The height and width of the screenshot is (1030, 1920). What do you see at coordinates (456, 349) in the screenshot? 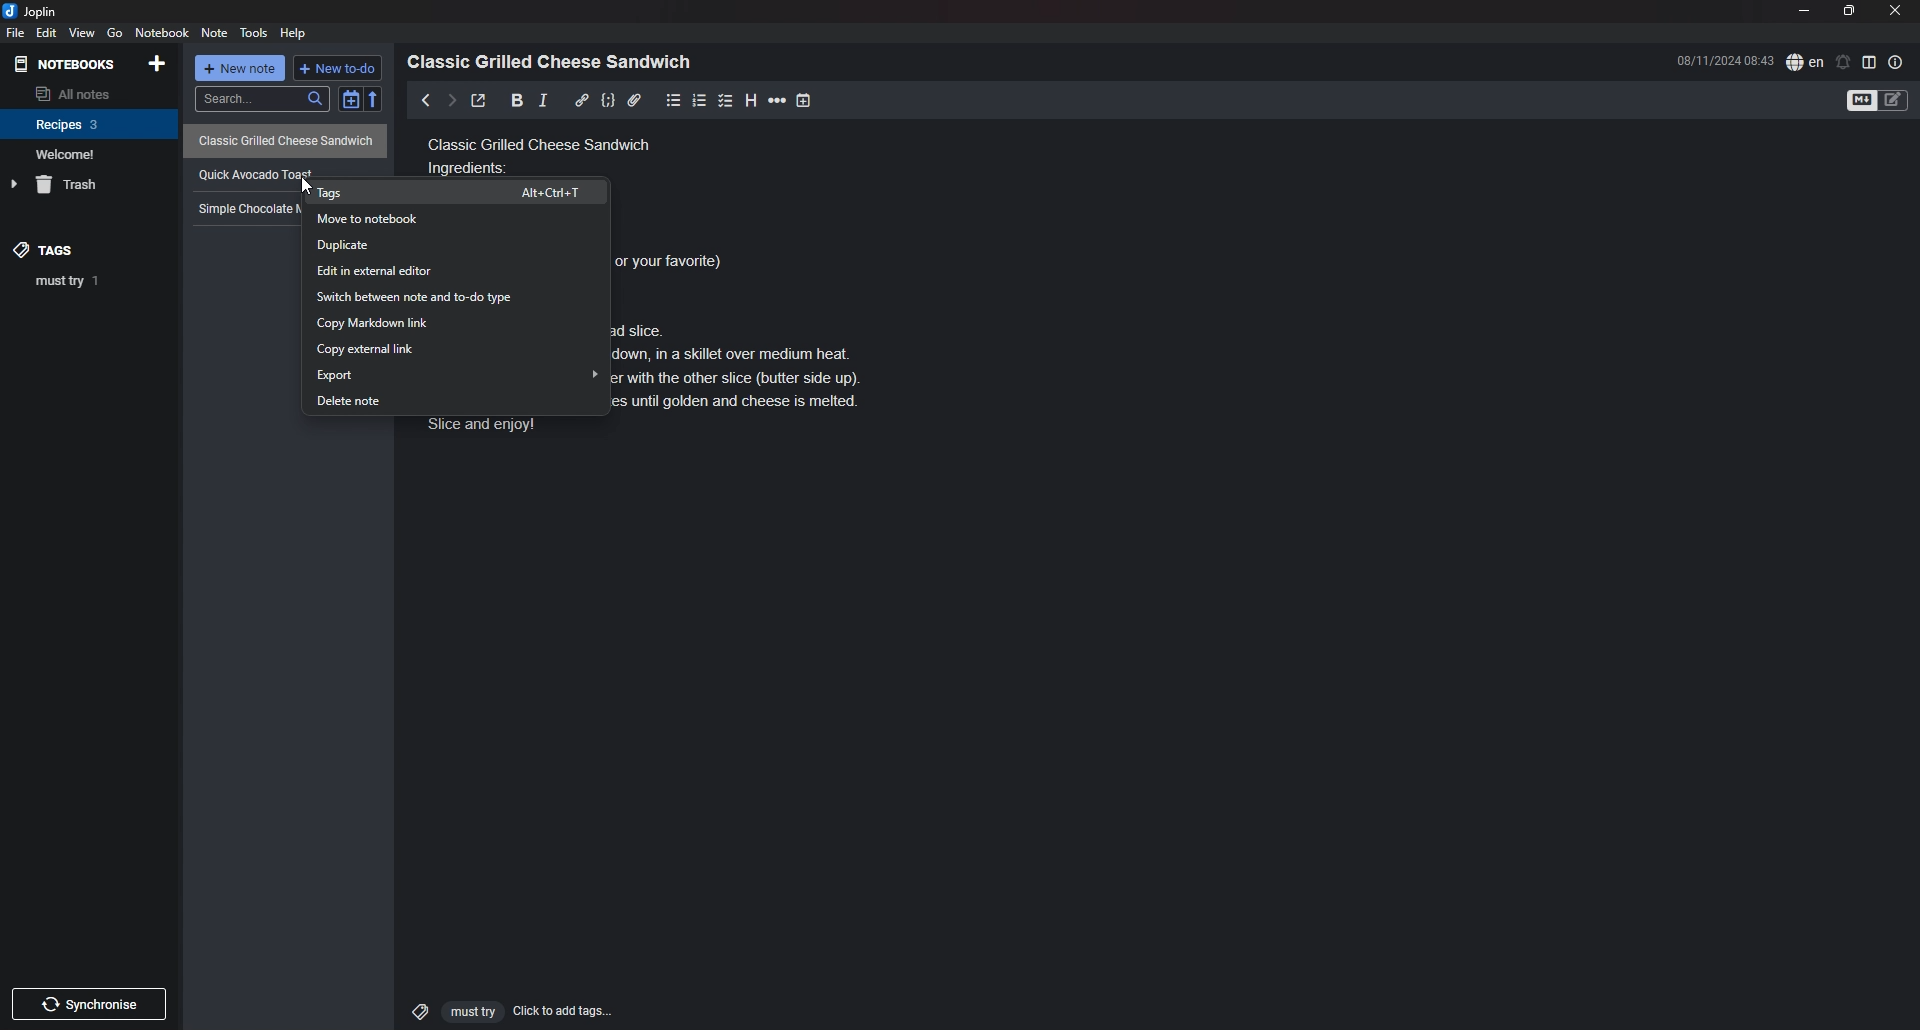
I see `copy external link` at bounding box center [456, 349].